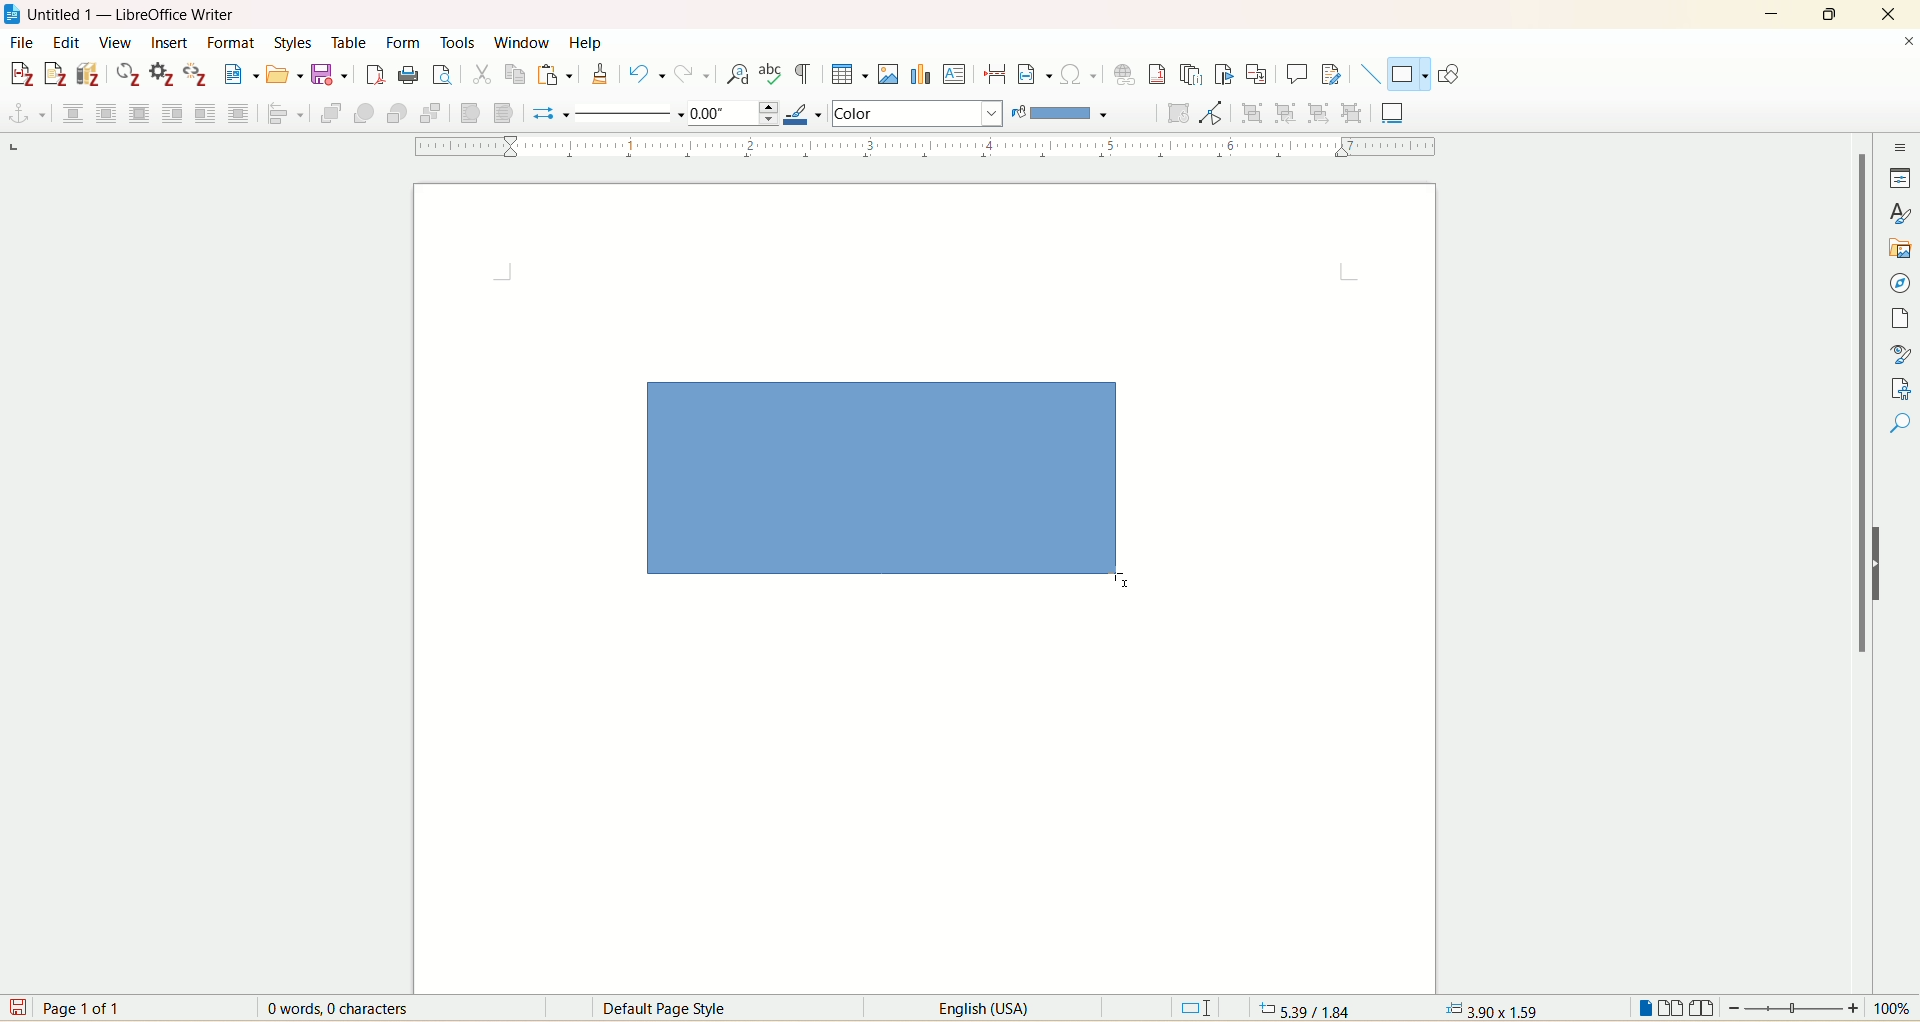  I want to click on insert caption, so click(1393, 110).